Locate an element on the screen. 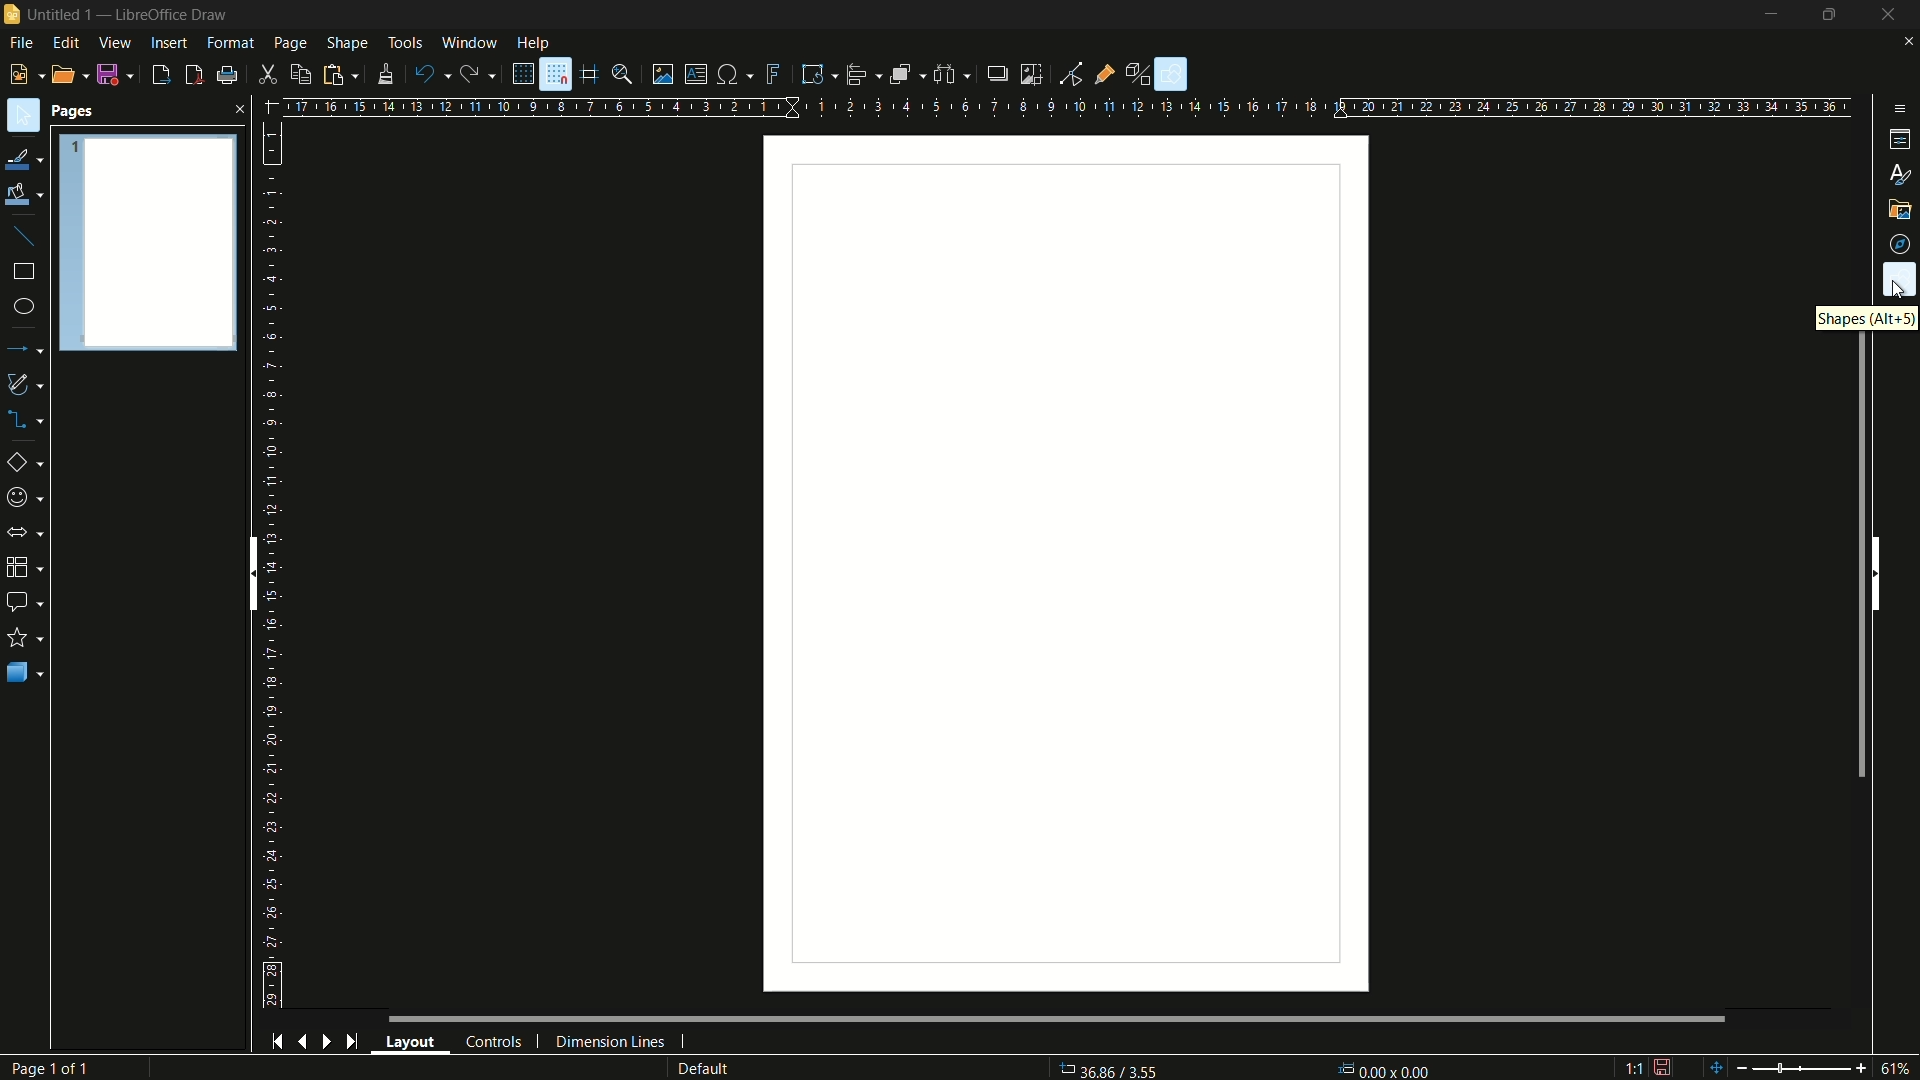 The width and height of the screenshot is (1920, 1080). connectors is located at coordinates (29, 419).